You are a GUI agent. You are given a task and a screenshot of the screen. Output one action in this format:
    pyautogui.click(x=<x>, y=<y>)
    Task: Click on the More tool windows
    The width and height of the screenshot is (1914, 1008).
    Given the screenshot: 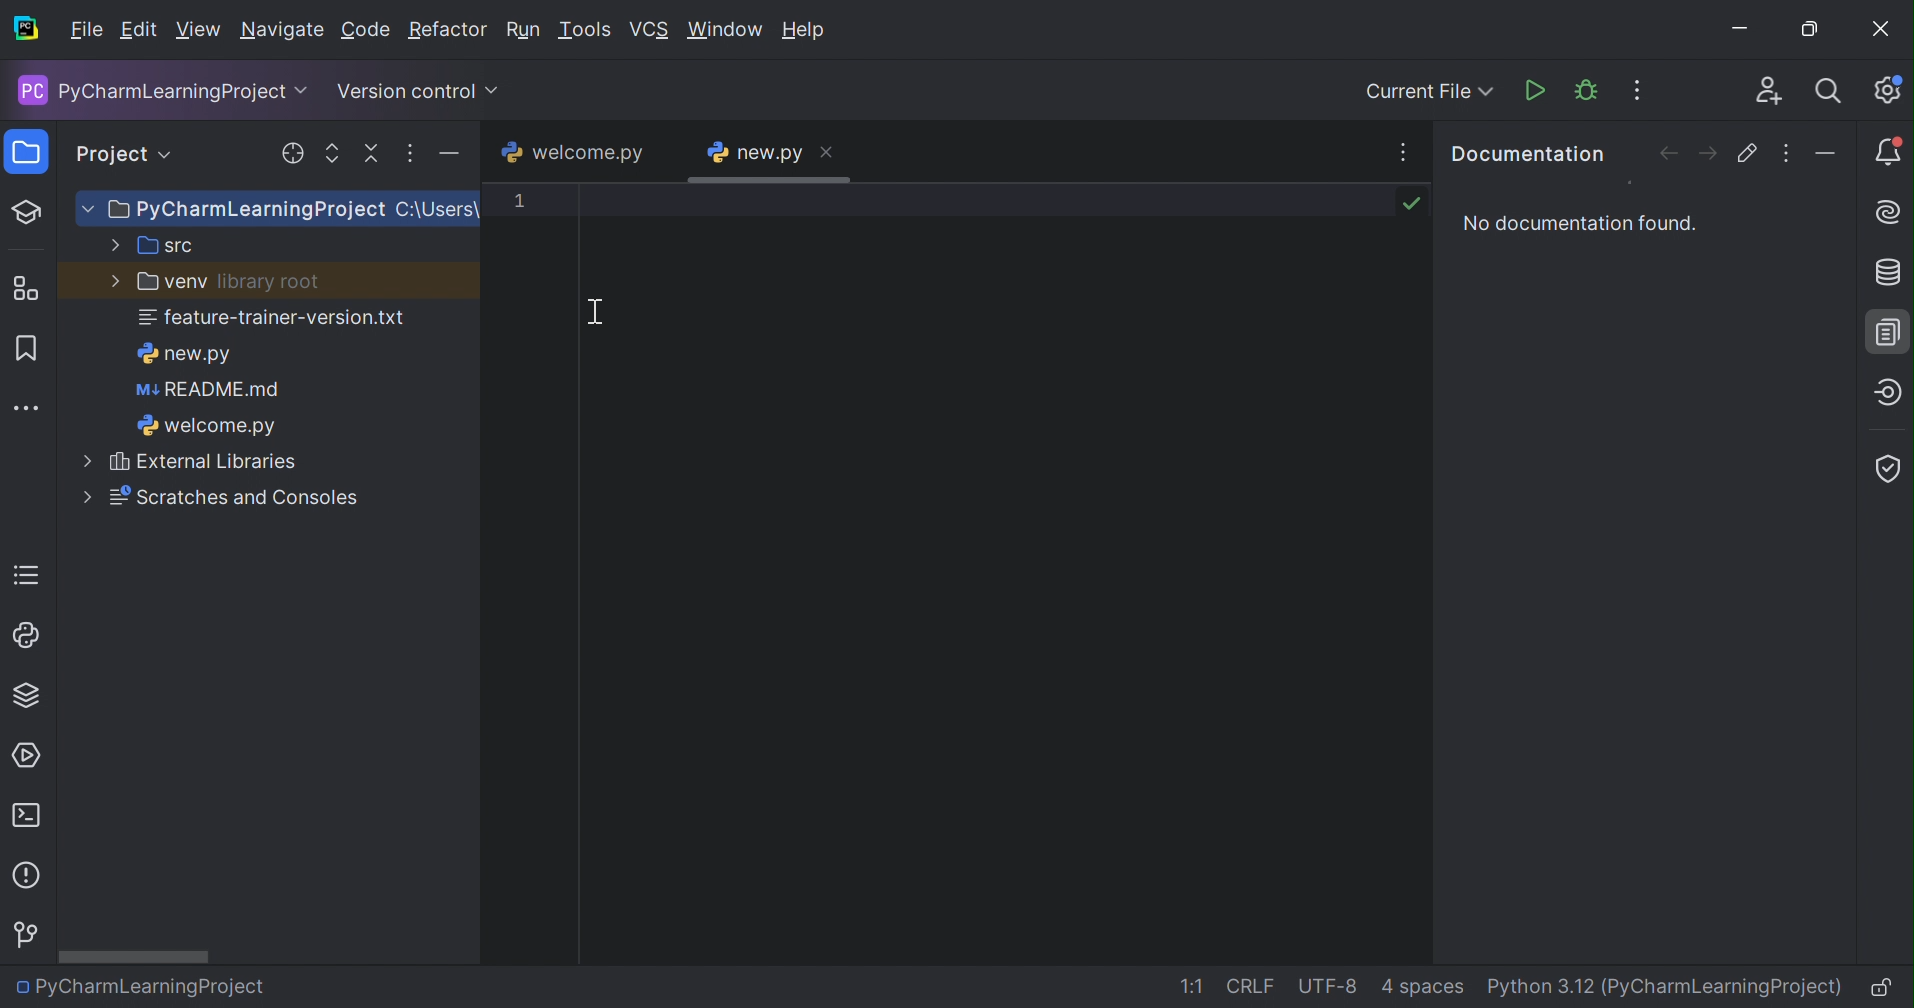 What is the action you would take?
    pyautogui.click(x=28, y=406)
    